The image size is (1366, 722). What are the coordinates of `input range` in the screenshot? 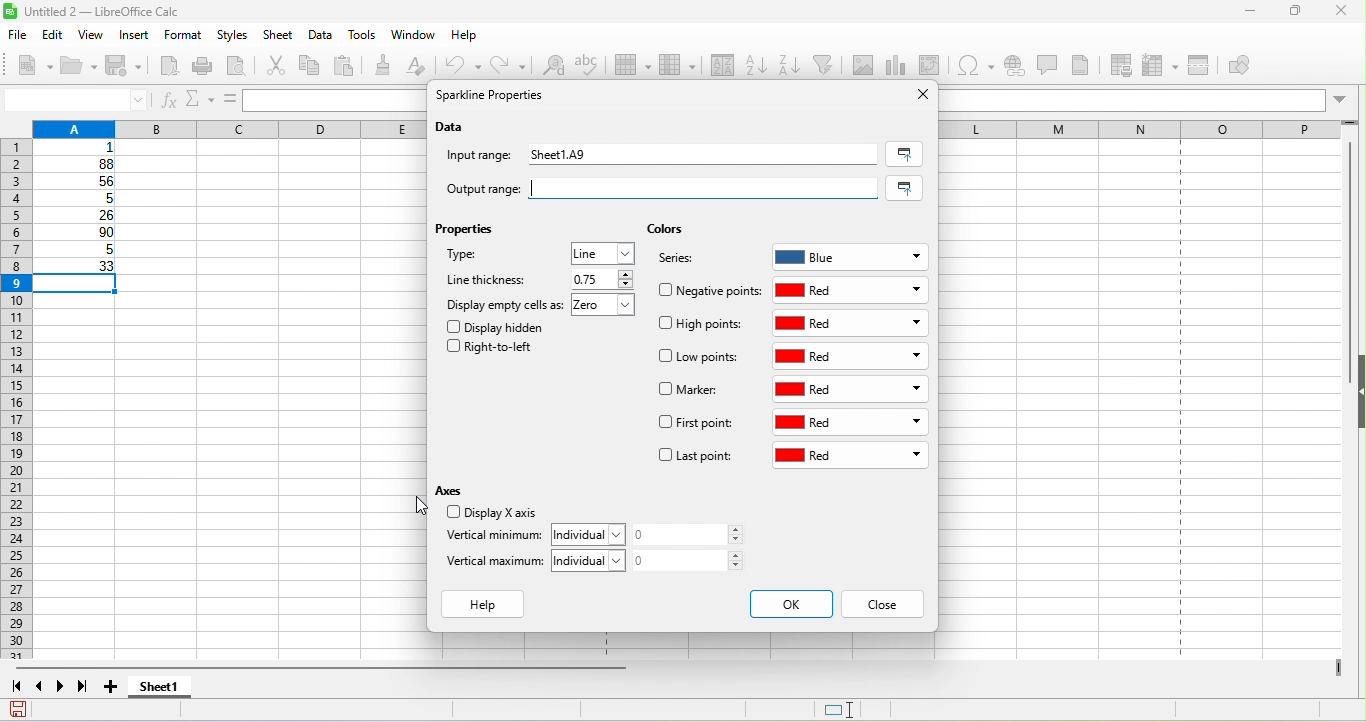 It's located at (482, 157).